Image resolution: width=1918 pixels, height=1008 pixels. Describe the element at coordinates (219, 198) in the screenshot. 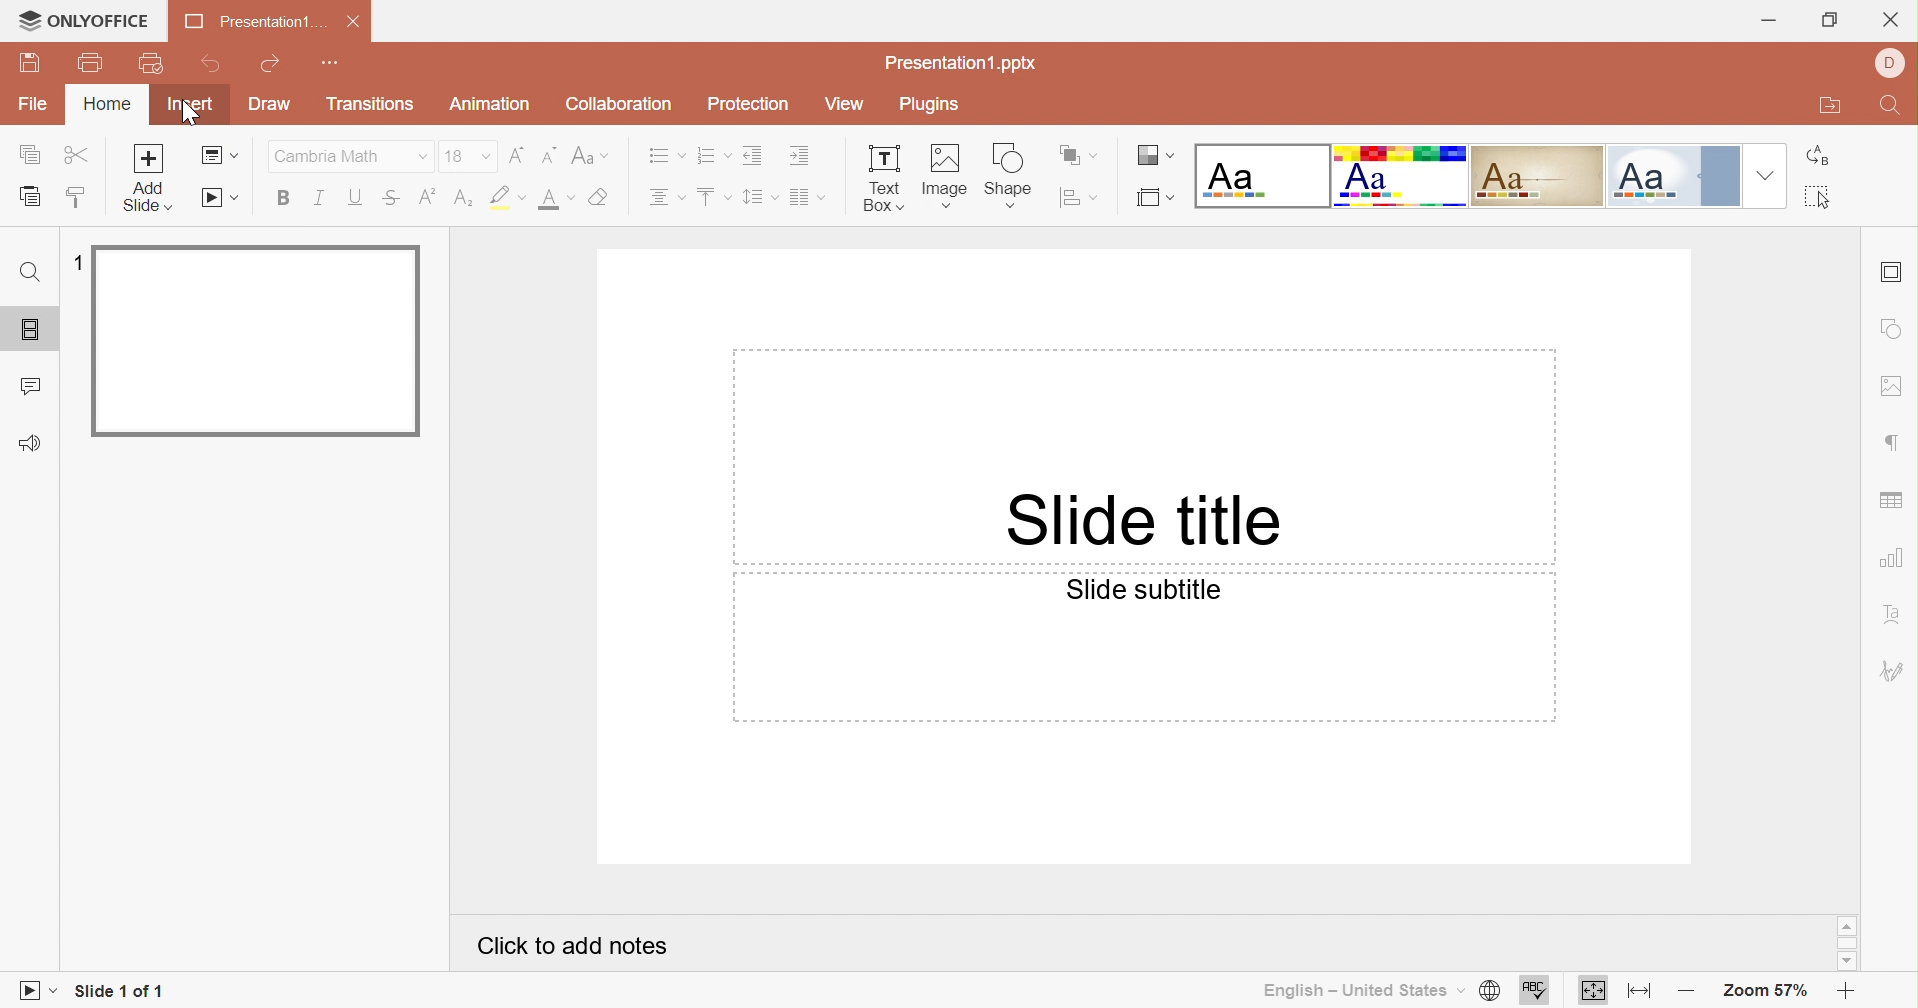

I see `Start Slideshow` at that location.